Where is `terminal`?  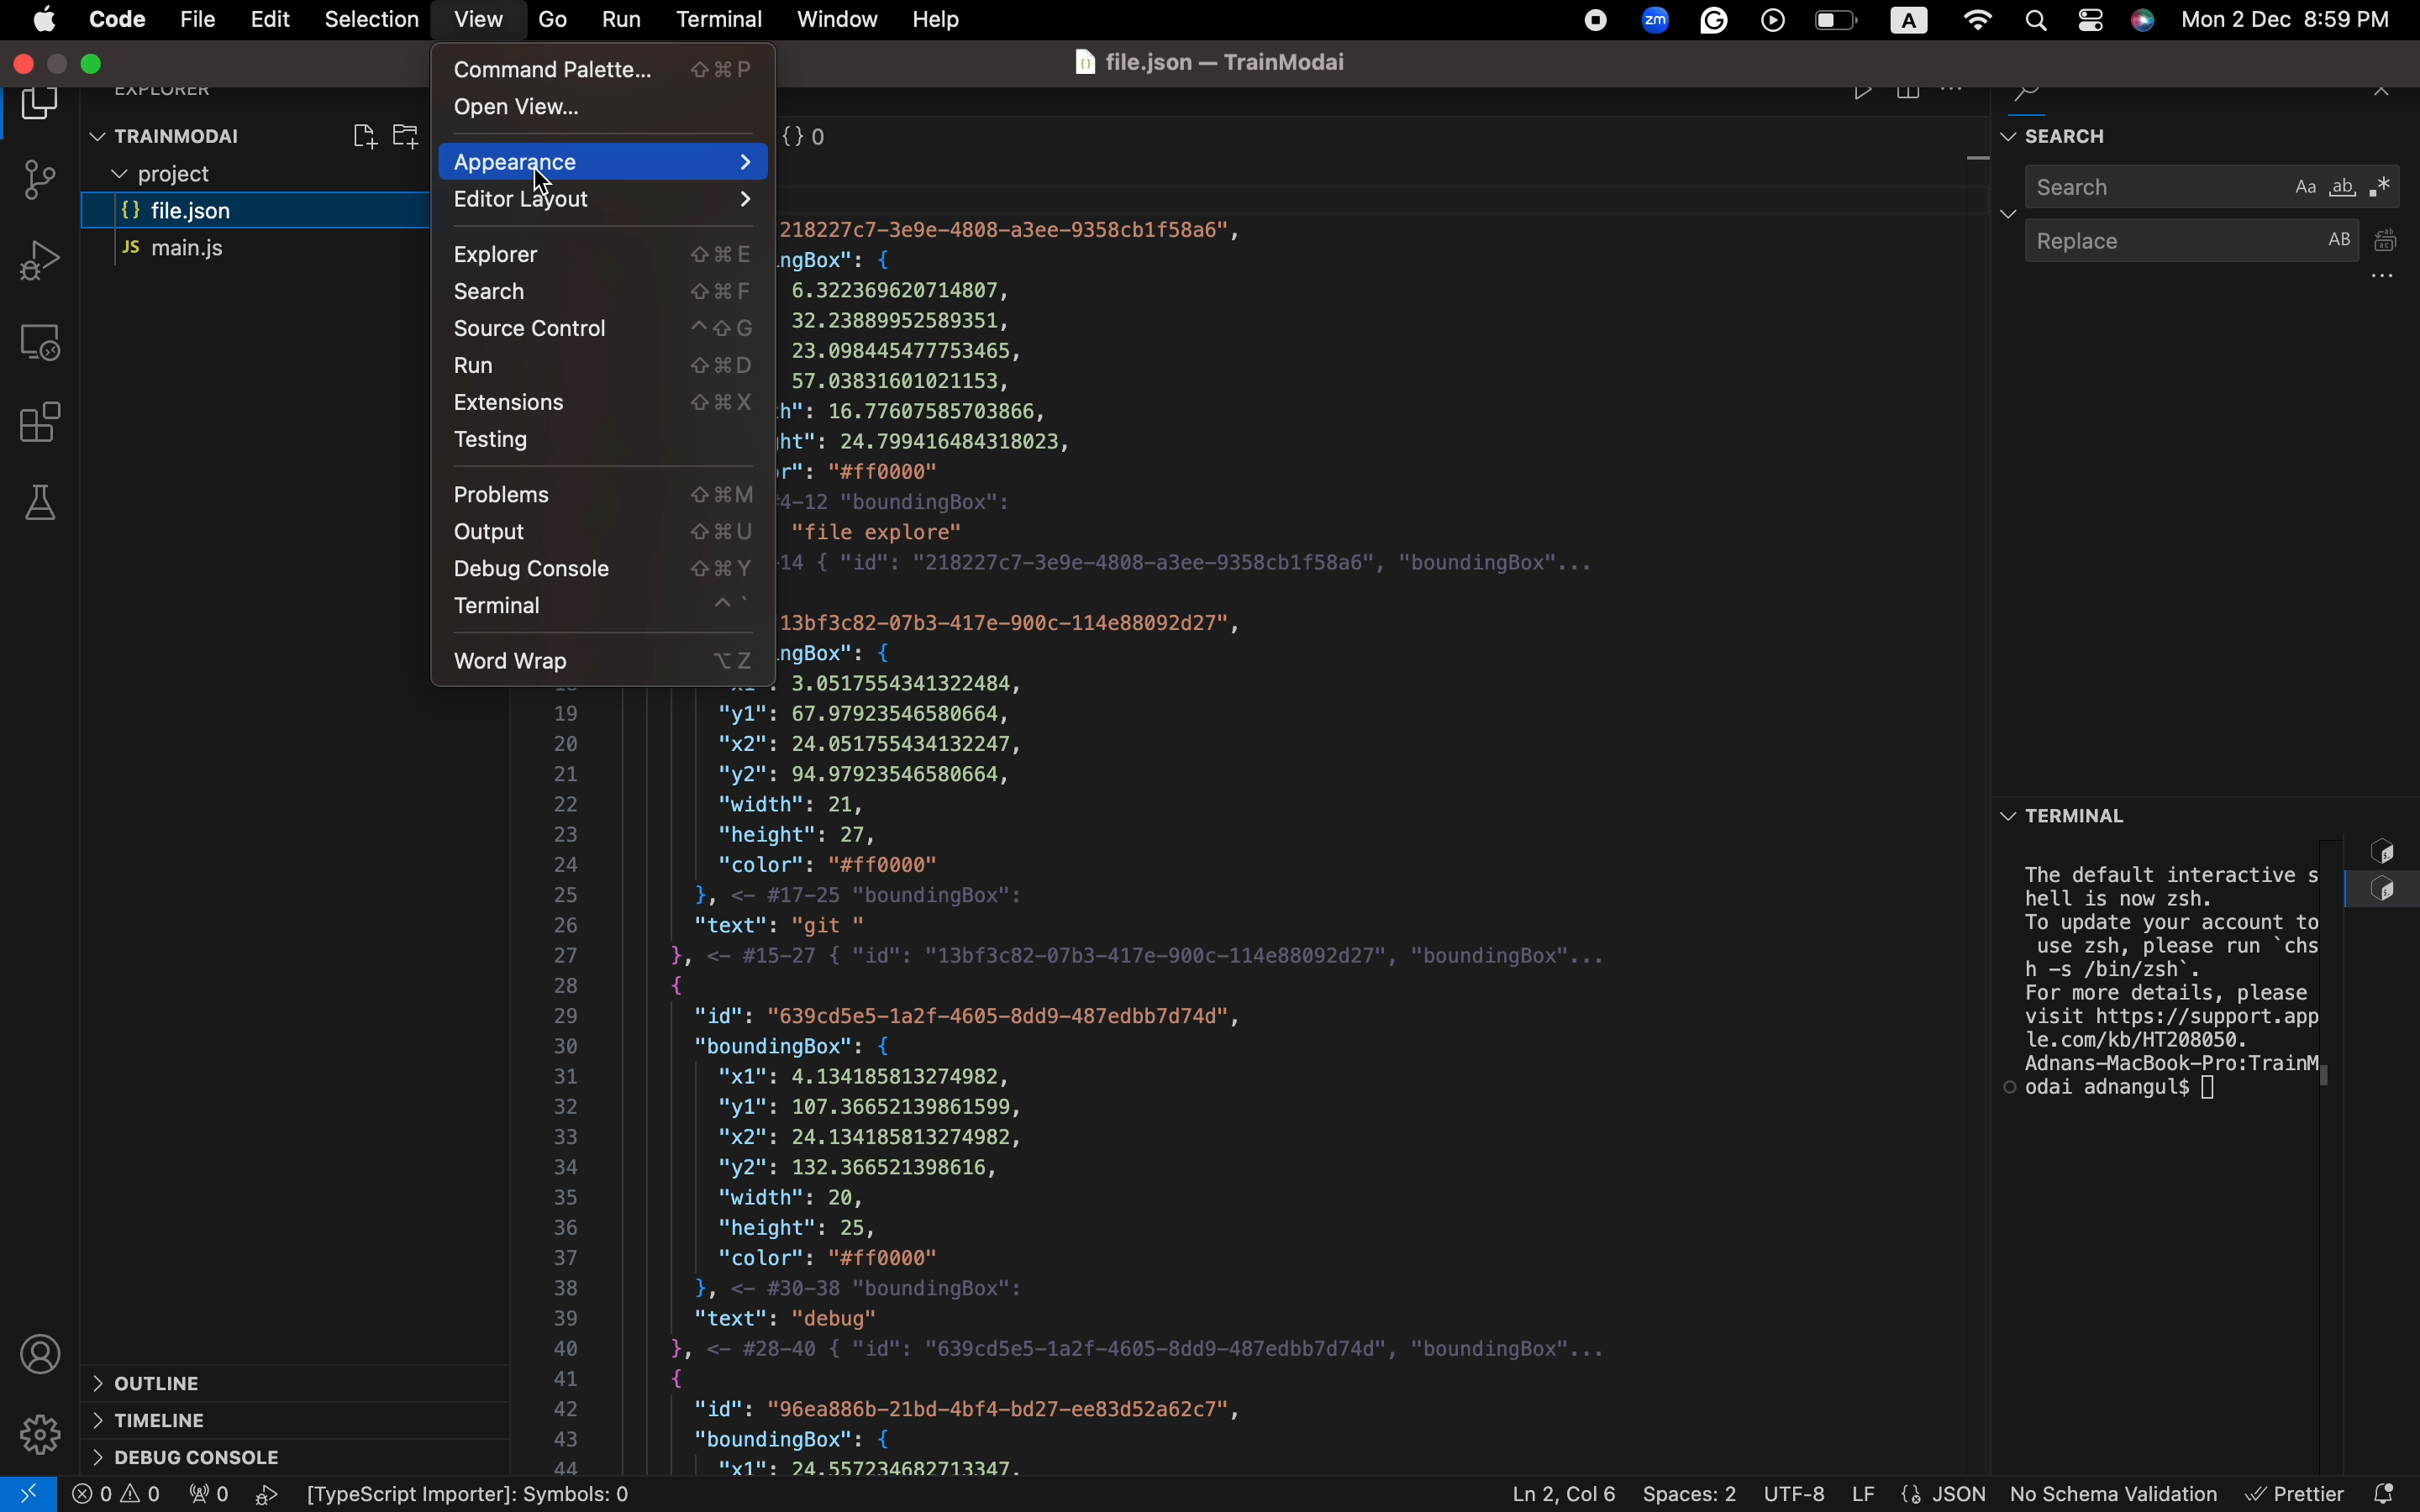 terminal is located at coordinates (602, 610).